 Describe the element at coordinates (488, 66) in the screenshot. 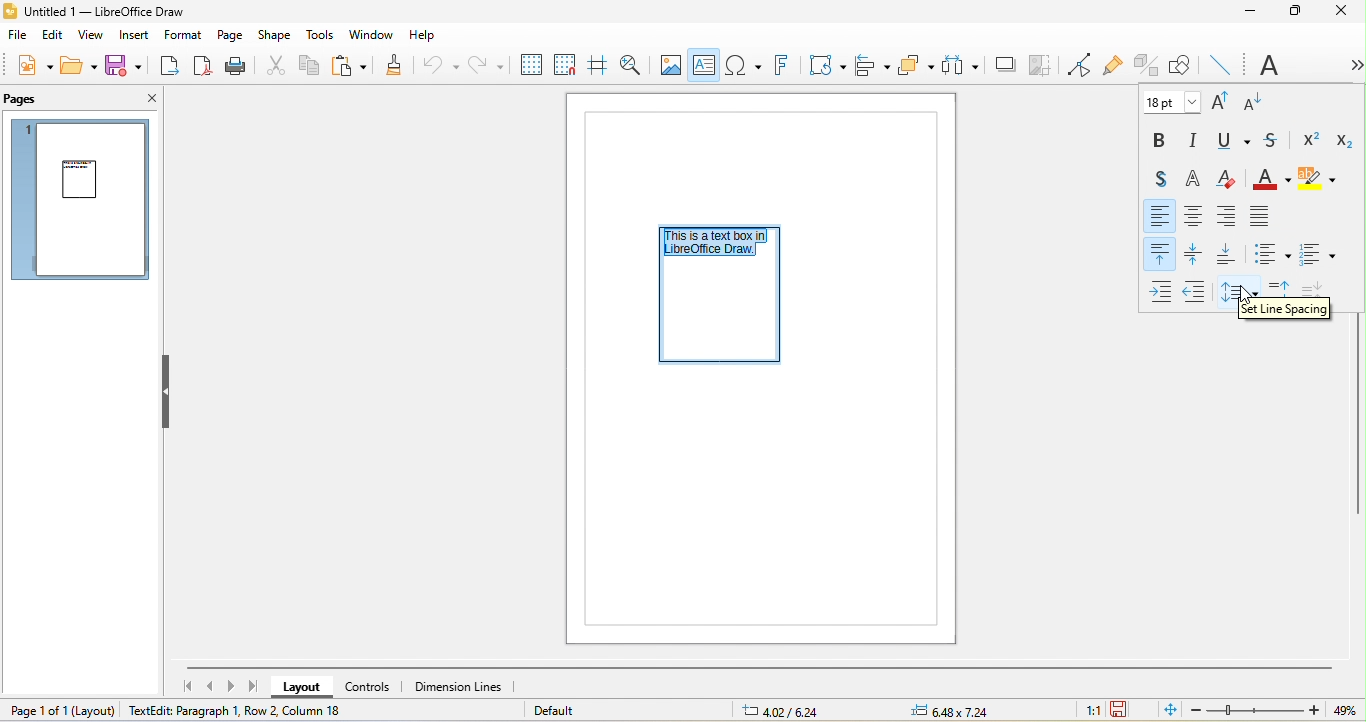

I see `redo` at that location.